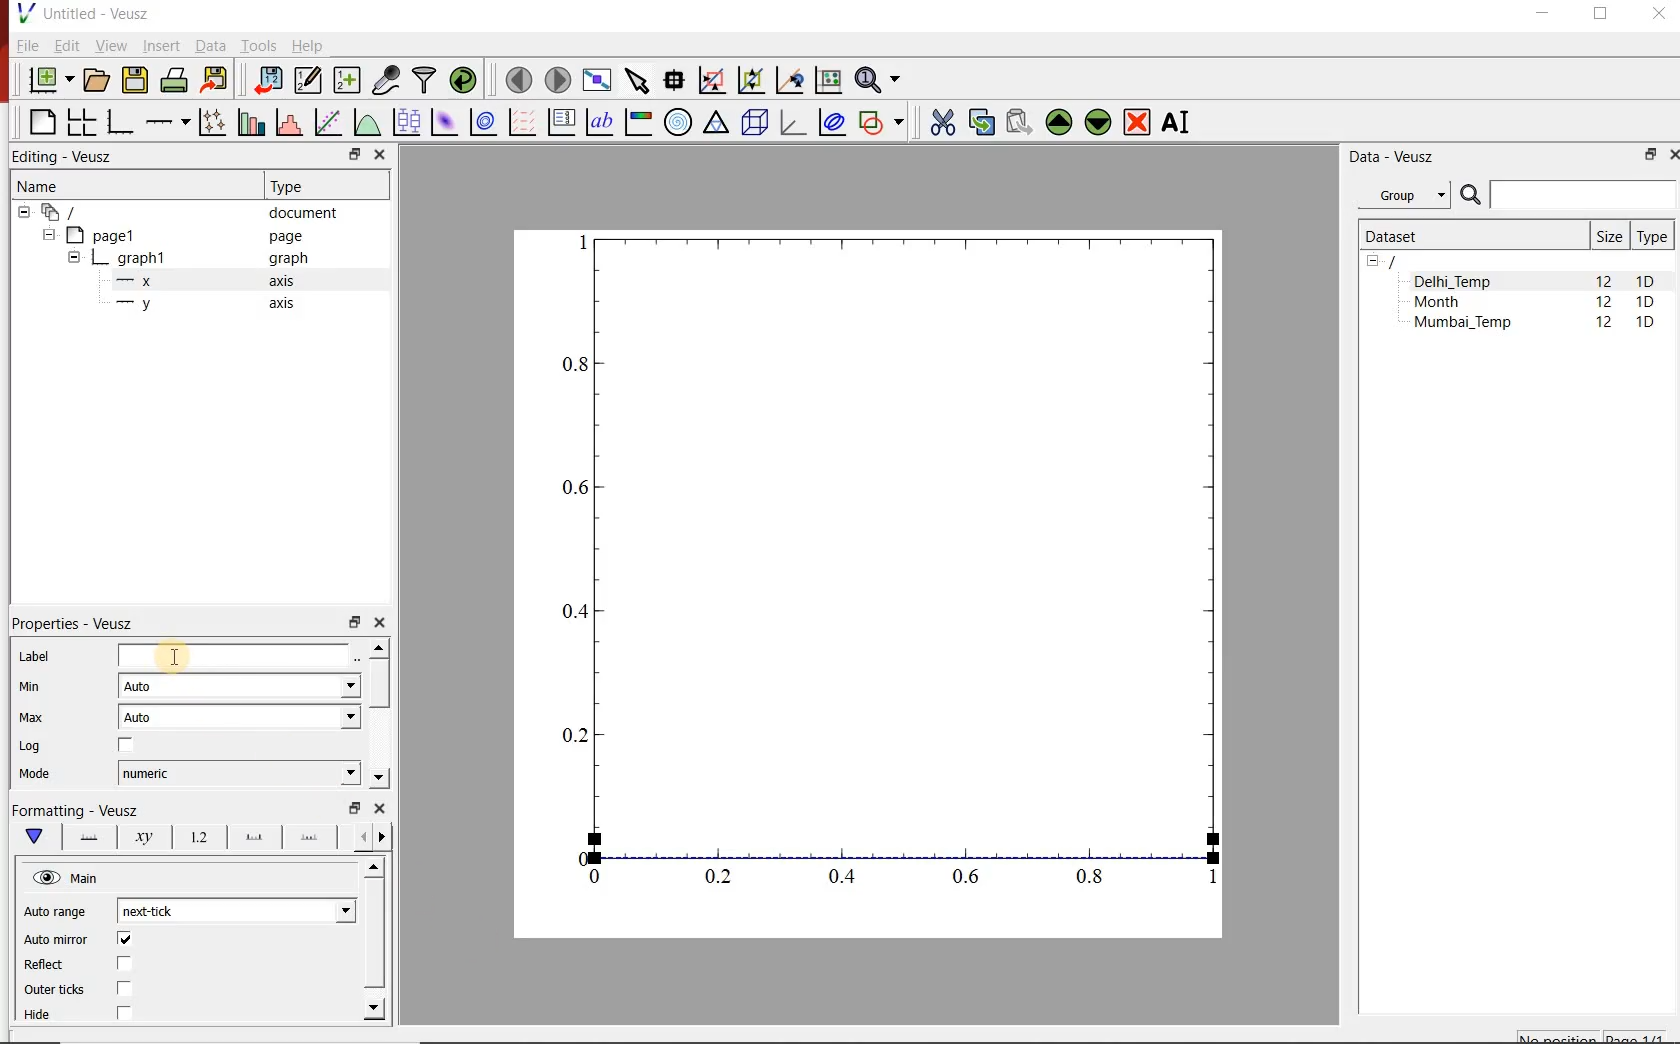 The image size is (1680, 1044). Describe the element at coordinates (1646, 281) in the screenshot. I see `1D` at that location.